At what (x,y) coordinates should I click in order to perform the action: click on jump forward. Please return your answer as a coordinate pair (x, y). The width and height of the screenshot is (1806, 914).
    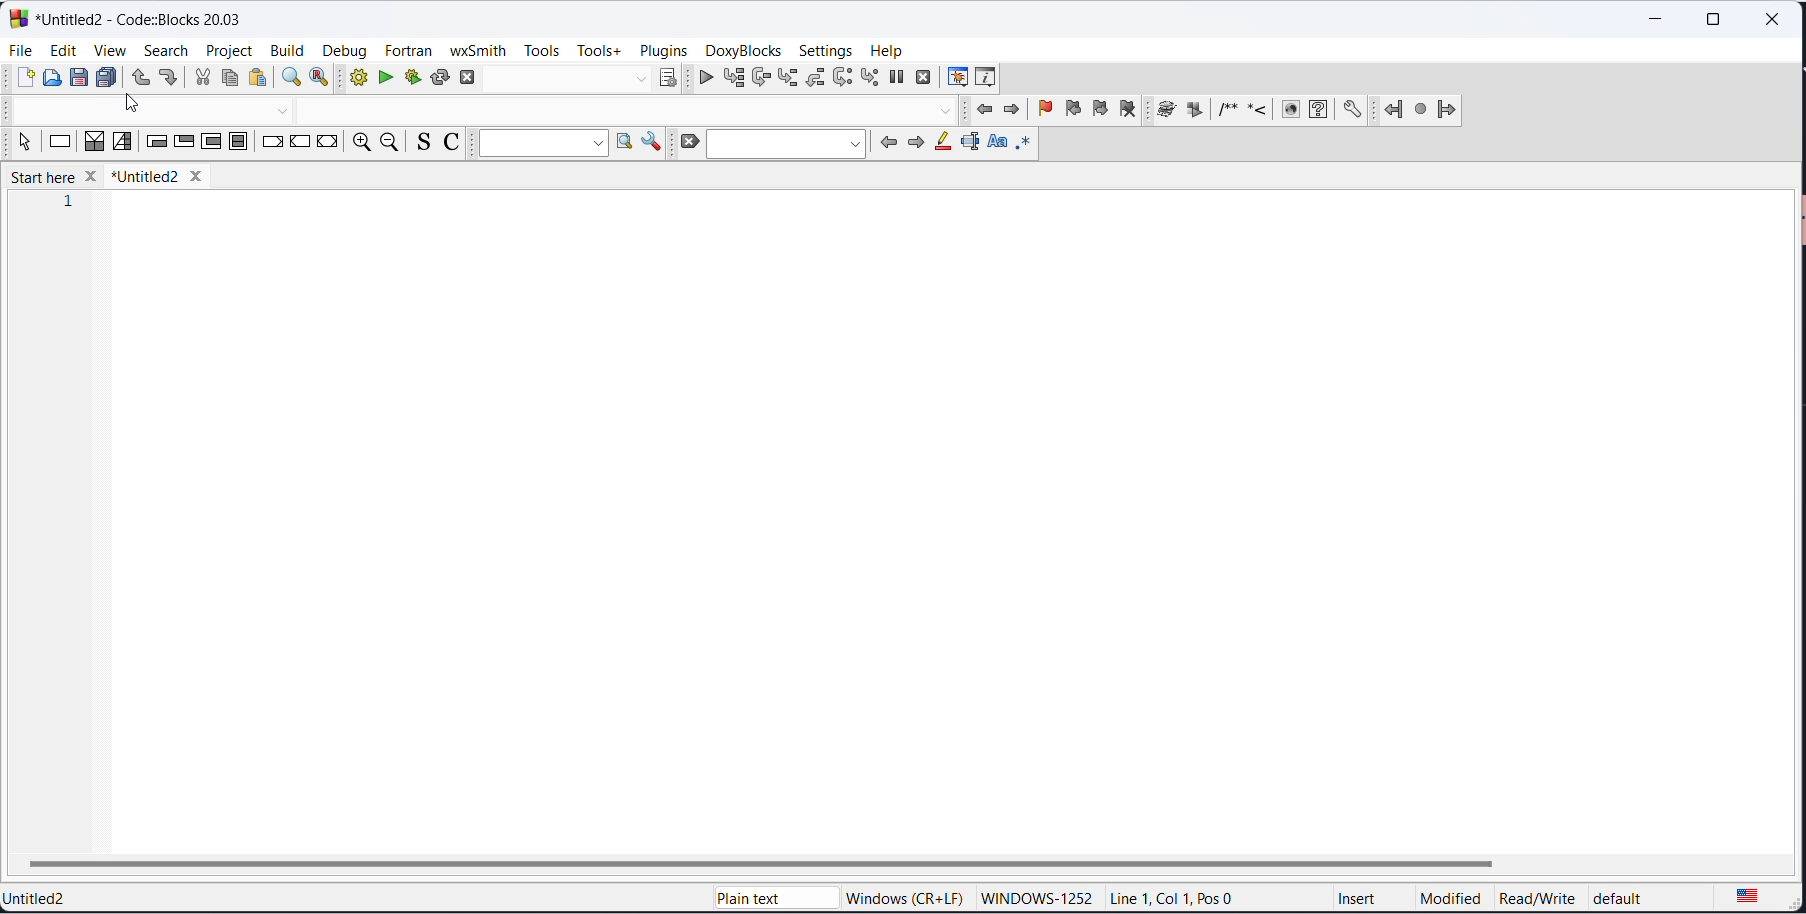
    Looking at the image, I should click on (1448, 112).